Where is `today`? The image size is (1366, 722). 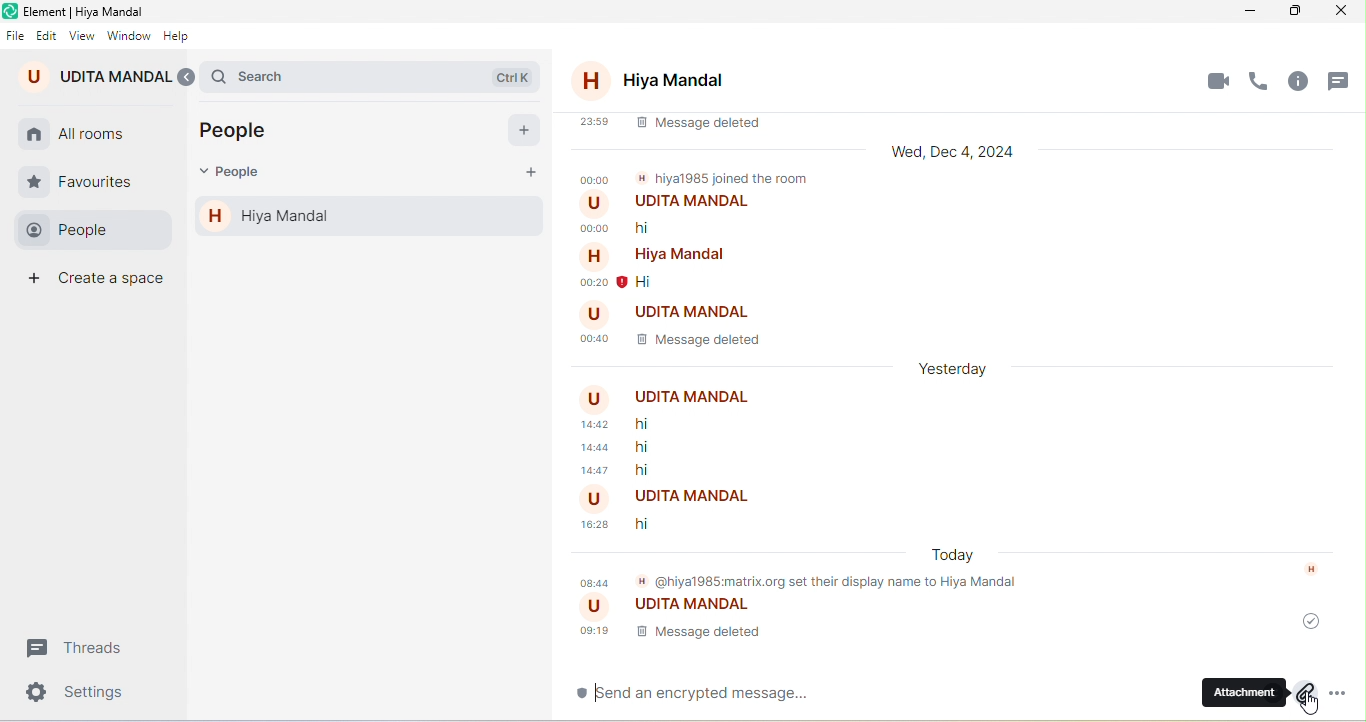
today is located at coordinates (959, 556).